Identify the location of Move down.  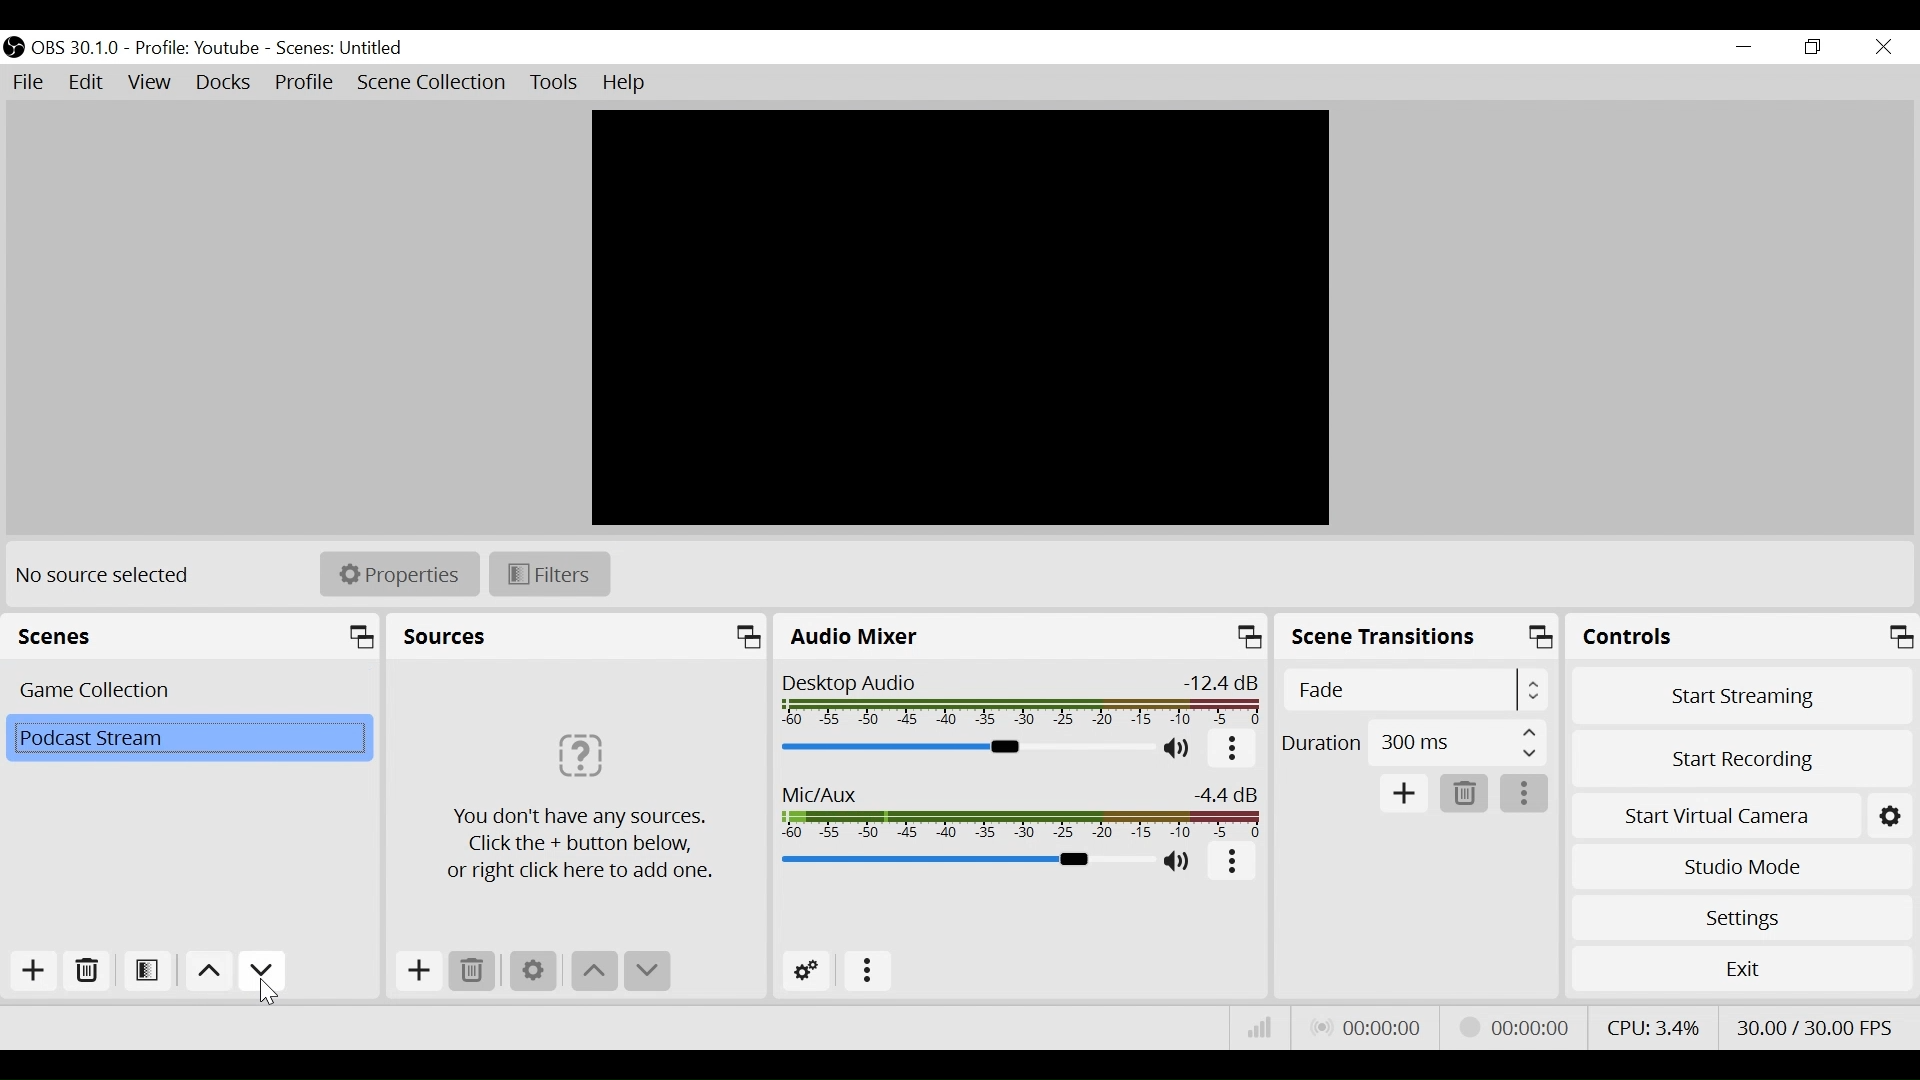
(261, 971).